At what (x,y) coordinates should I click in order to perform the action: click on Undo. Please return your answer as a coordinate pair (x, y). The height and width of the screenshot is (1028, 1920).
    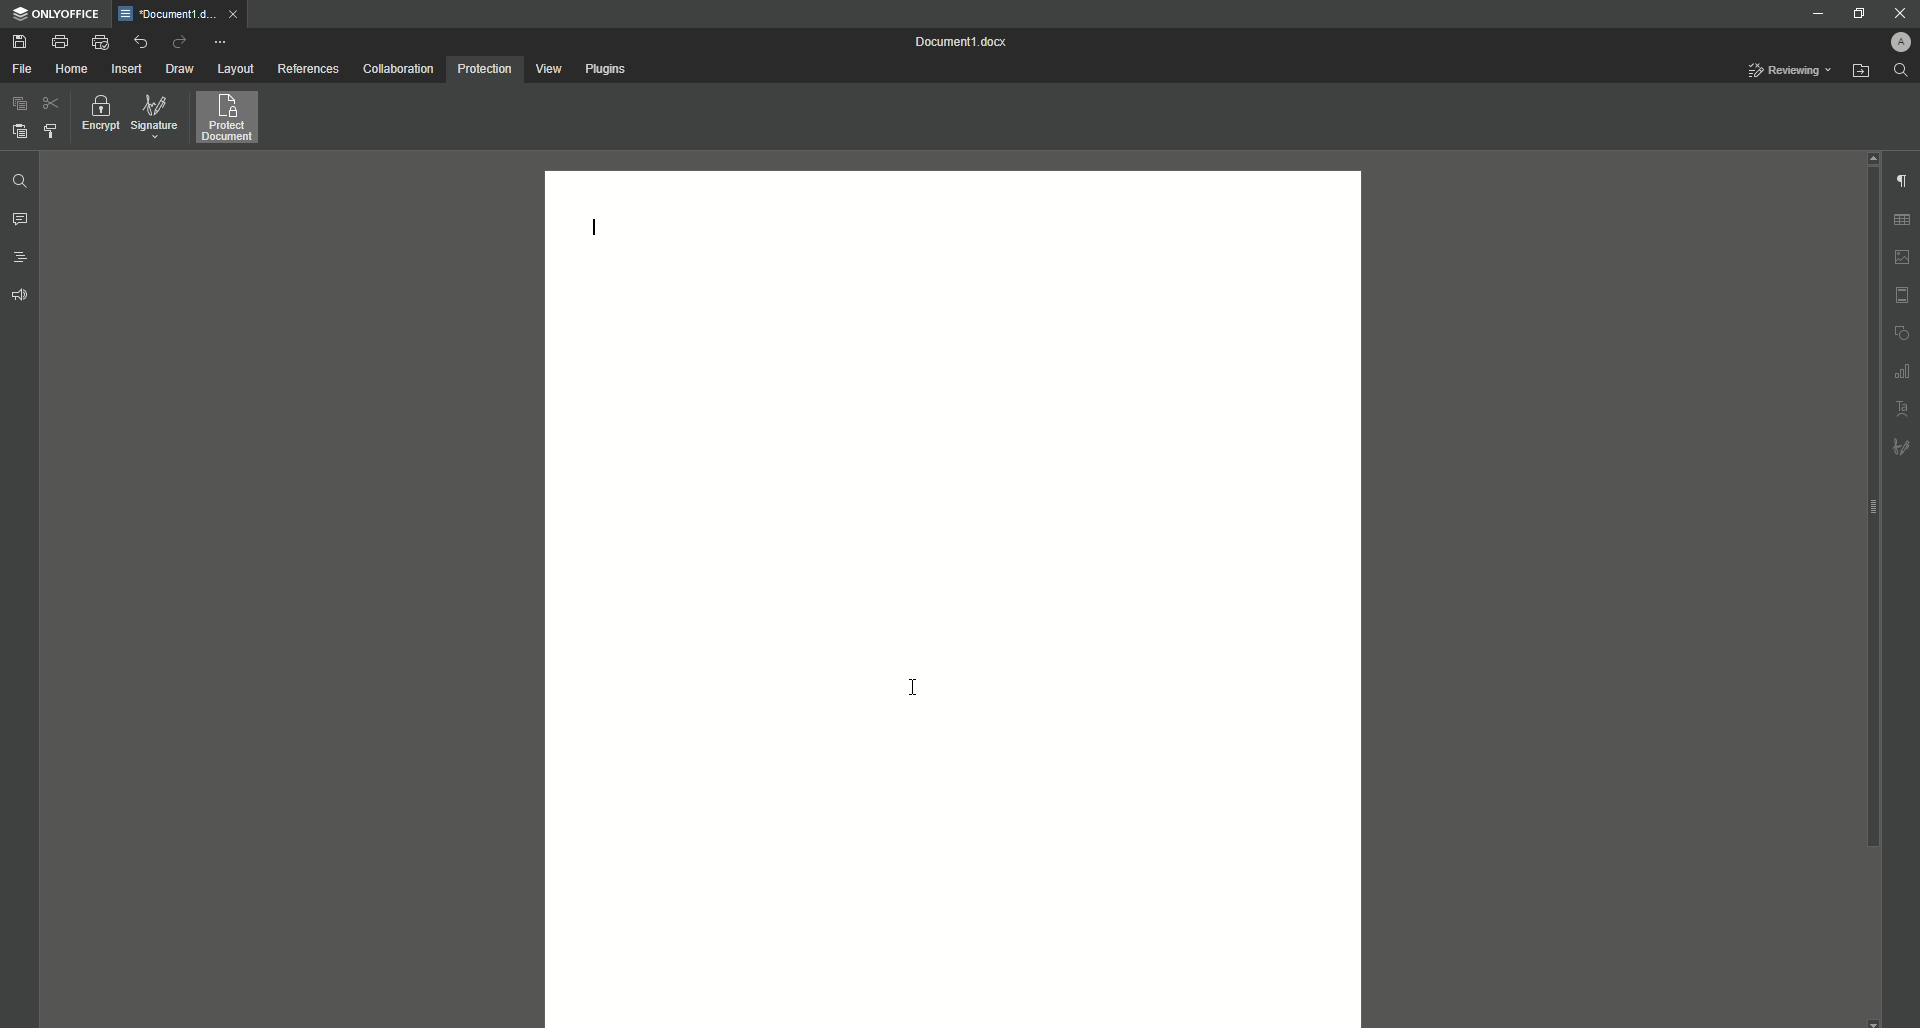
    Looking at the image, I should click on (140, 42).